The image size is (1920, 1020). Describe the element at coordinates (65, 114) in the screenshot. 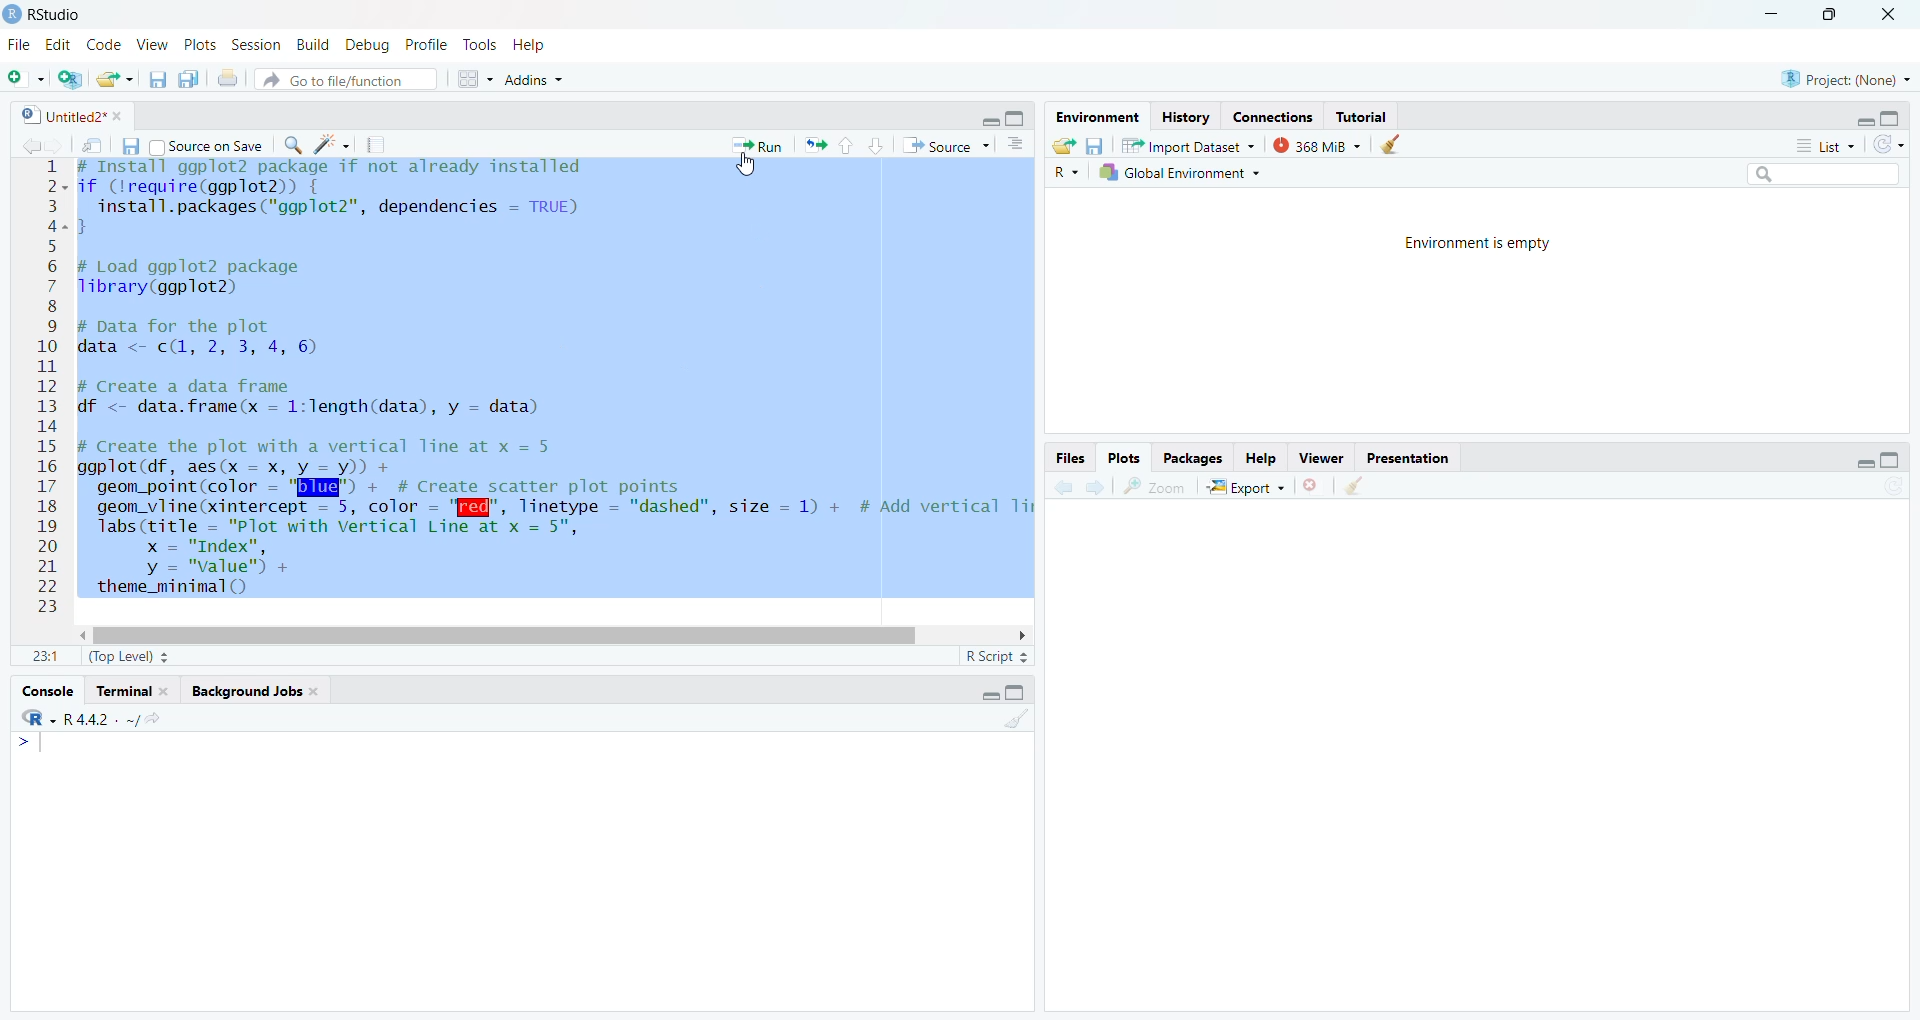

I see `| Untitled2* *` at that location.